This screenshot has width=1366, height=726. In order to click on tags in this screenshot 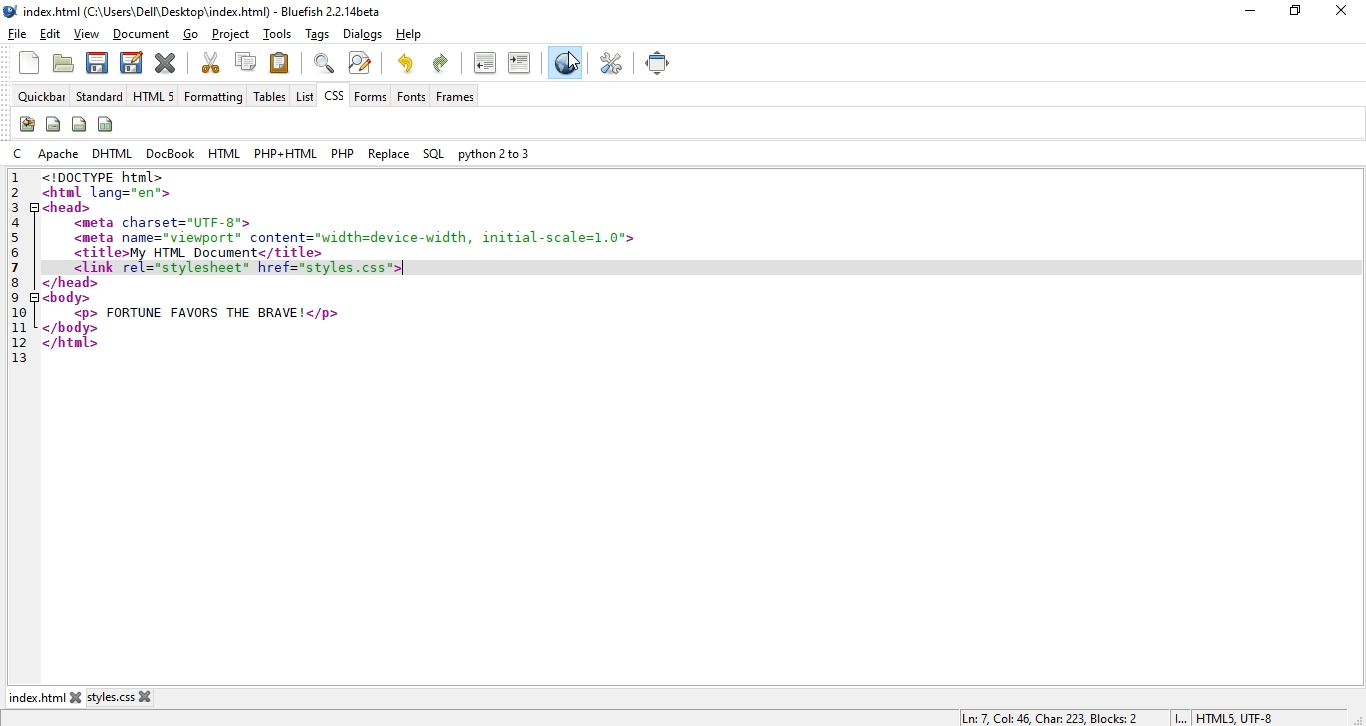, I will do `click(319, 35)`.